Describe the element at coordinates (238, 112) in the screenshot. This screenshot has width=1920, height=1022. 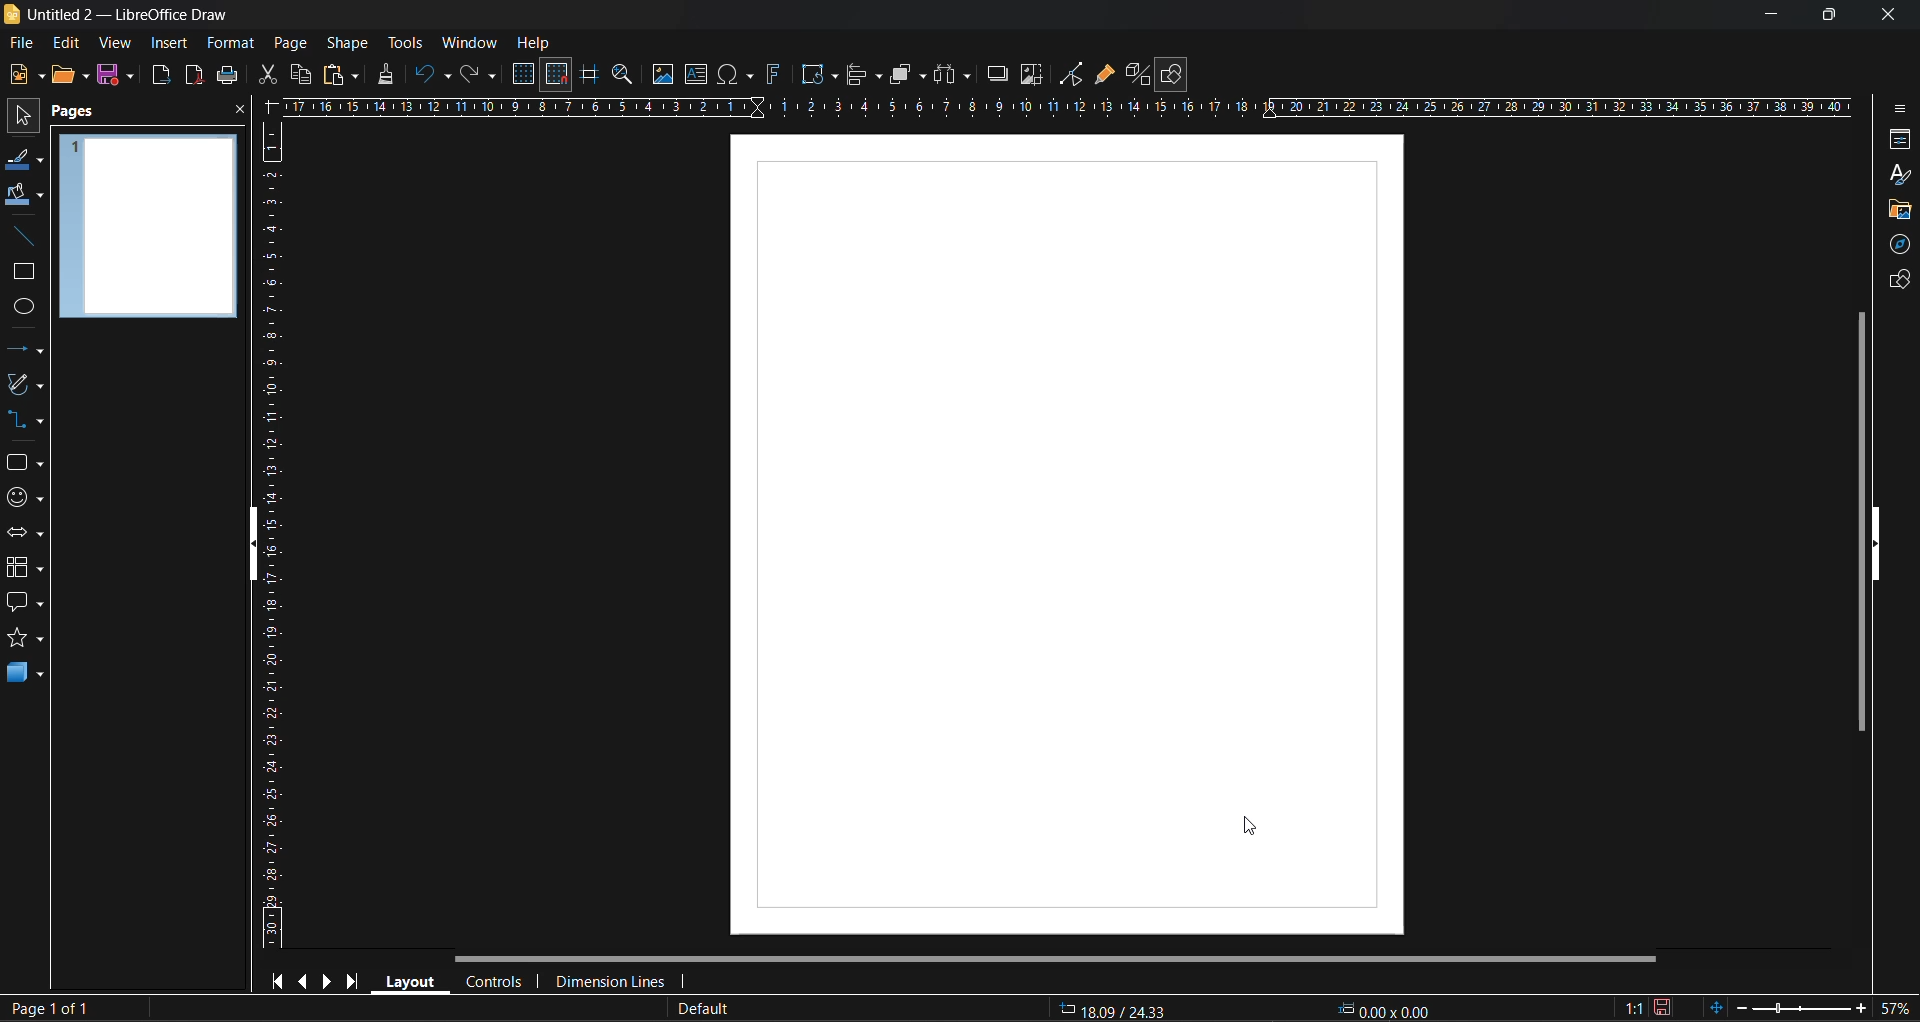
I see `close` at that location.